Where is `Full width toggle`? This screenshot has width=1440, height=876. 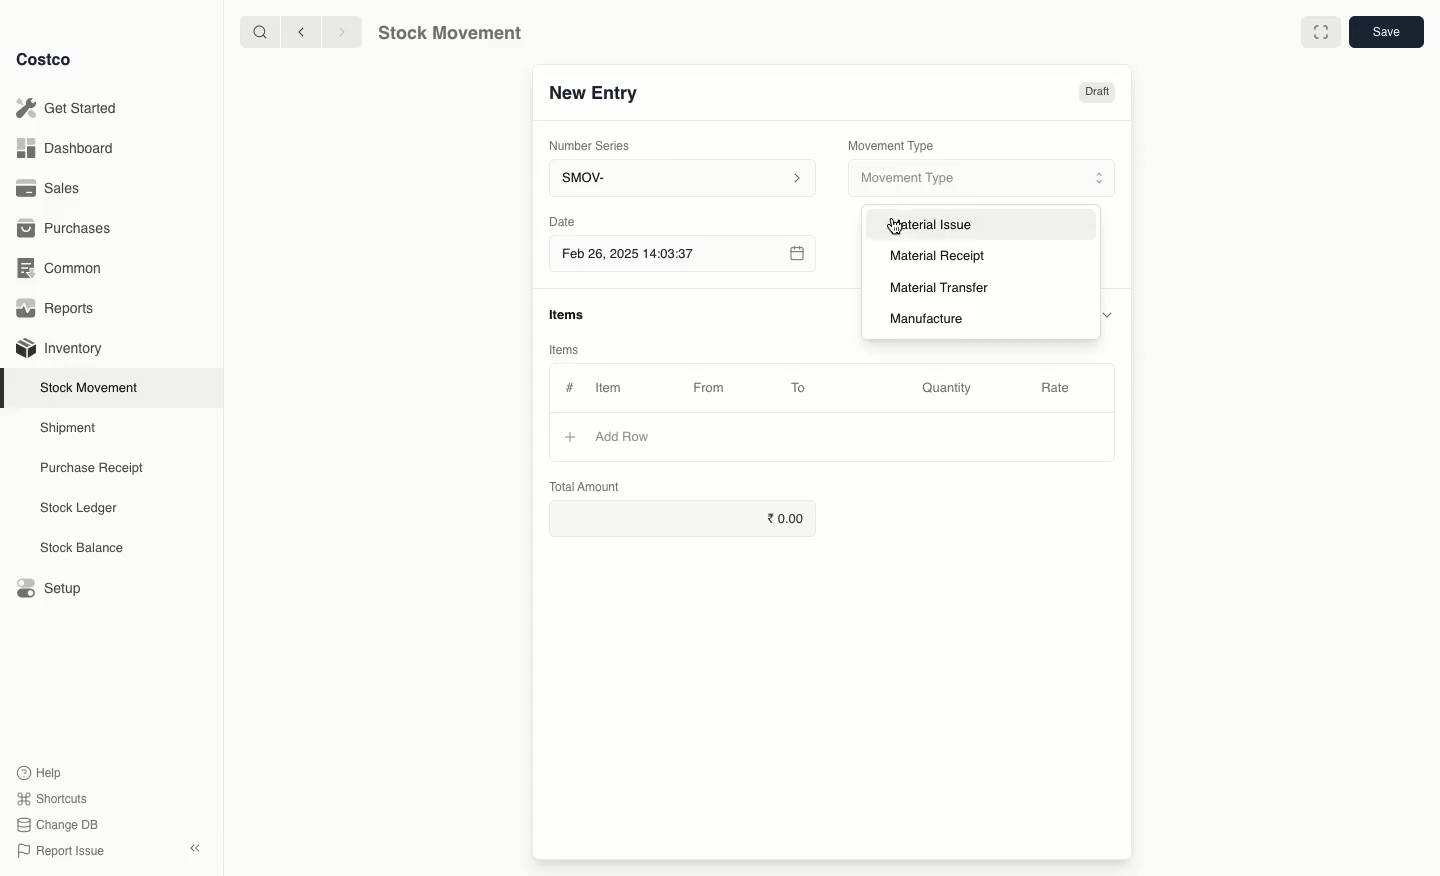 Full width toggle is located at coordinates (1322, 32).